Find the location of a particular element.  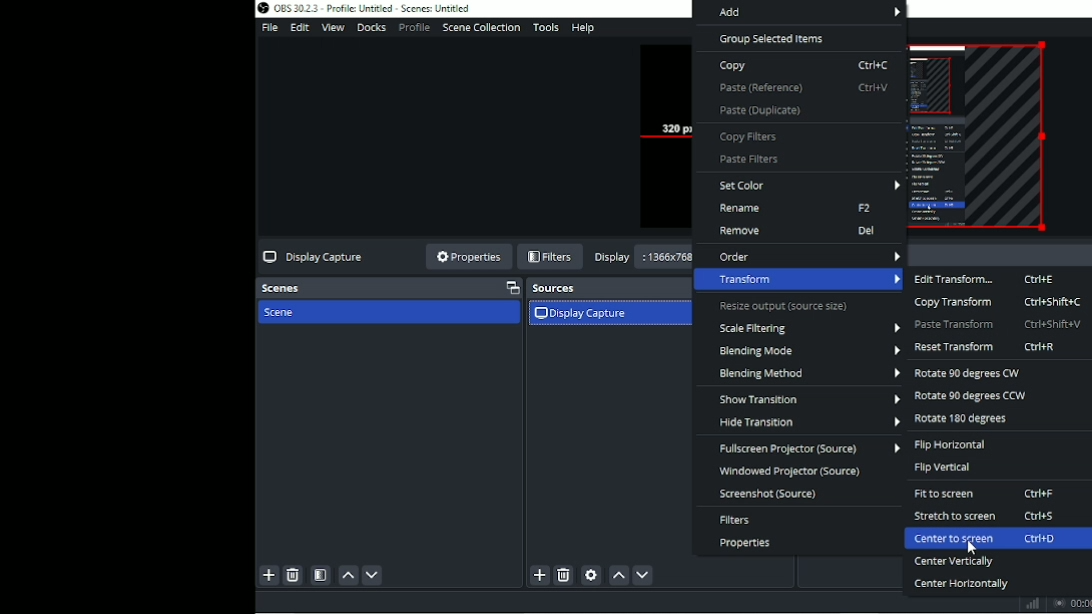

Scene collection is located at coordinates (480, 28).